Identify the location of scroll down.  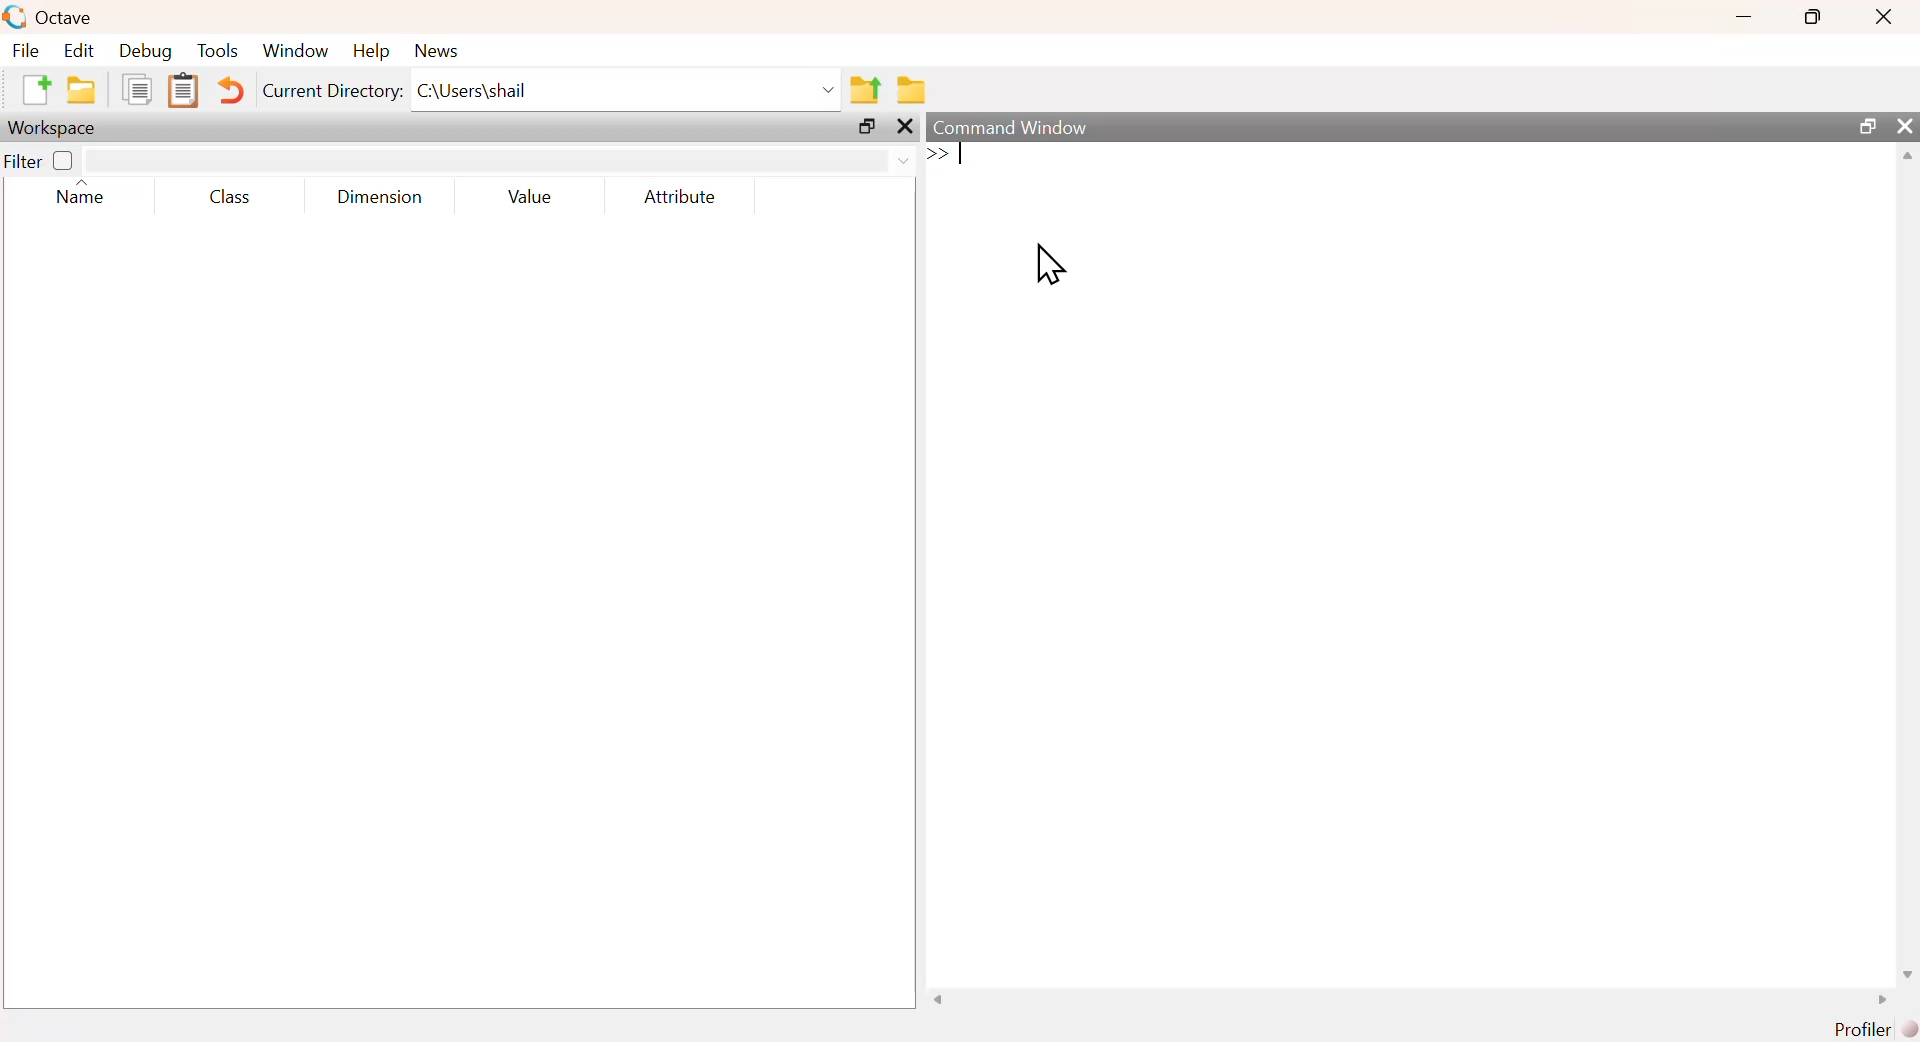
(1905, 976).